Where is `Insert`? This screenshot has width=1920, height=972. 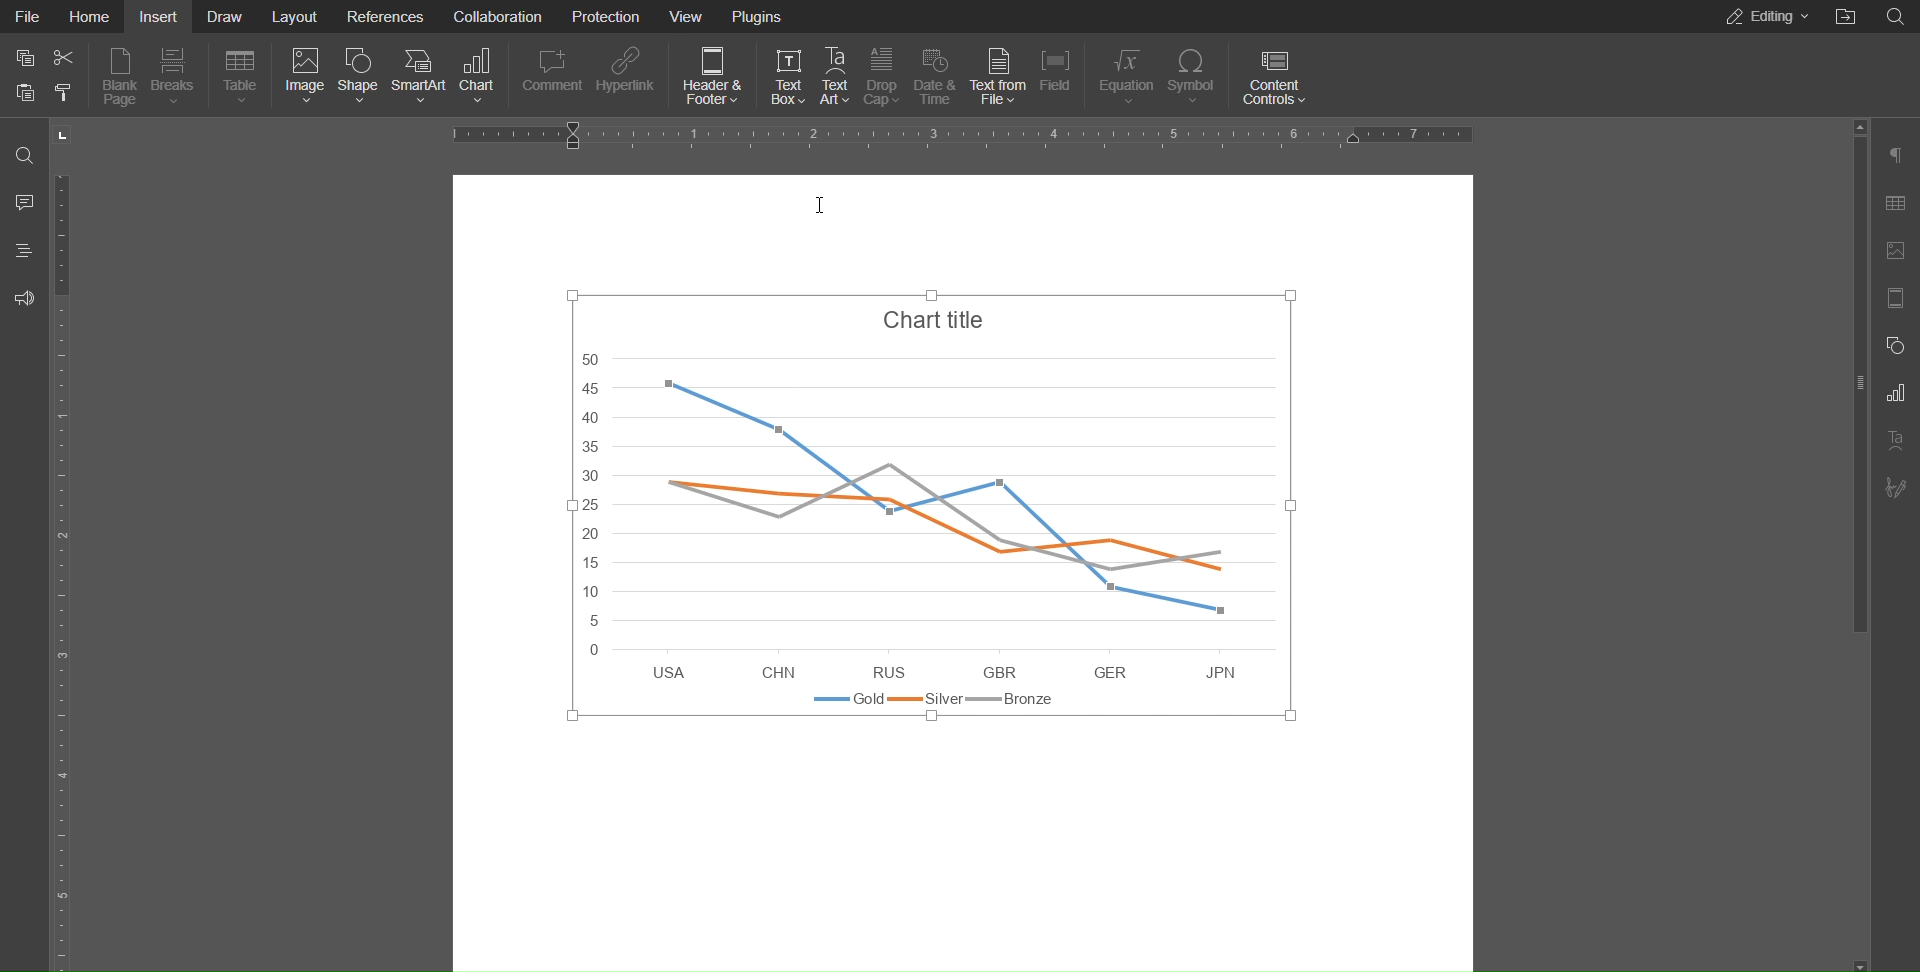 Insert is located at coordinates (157, 17).